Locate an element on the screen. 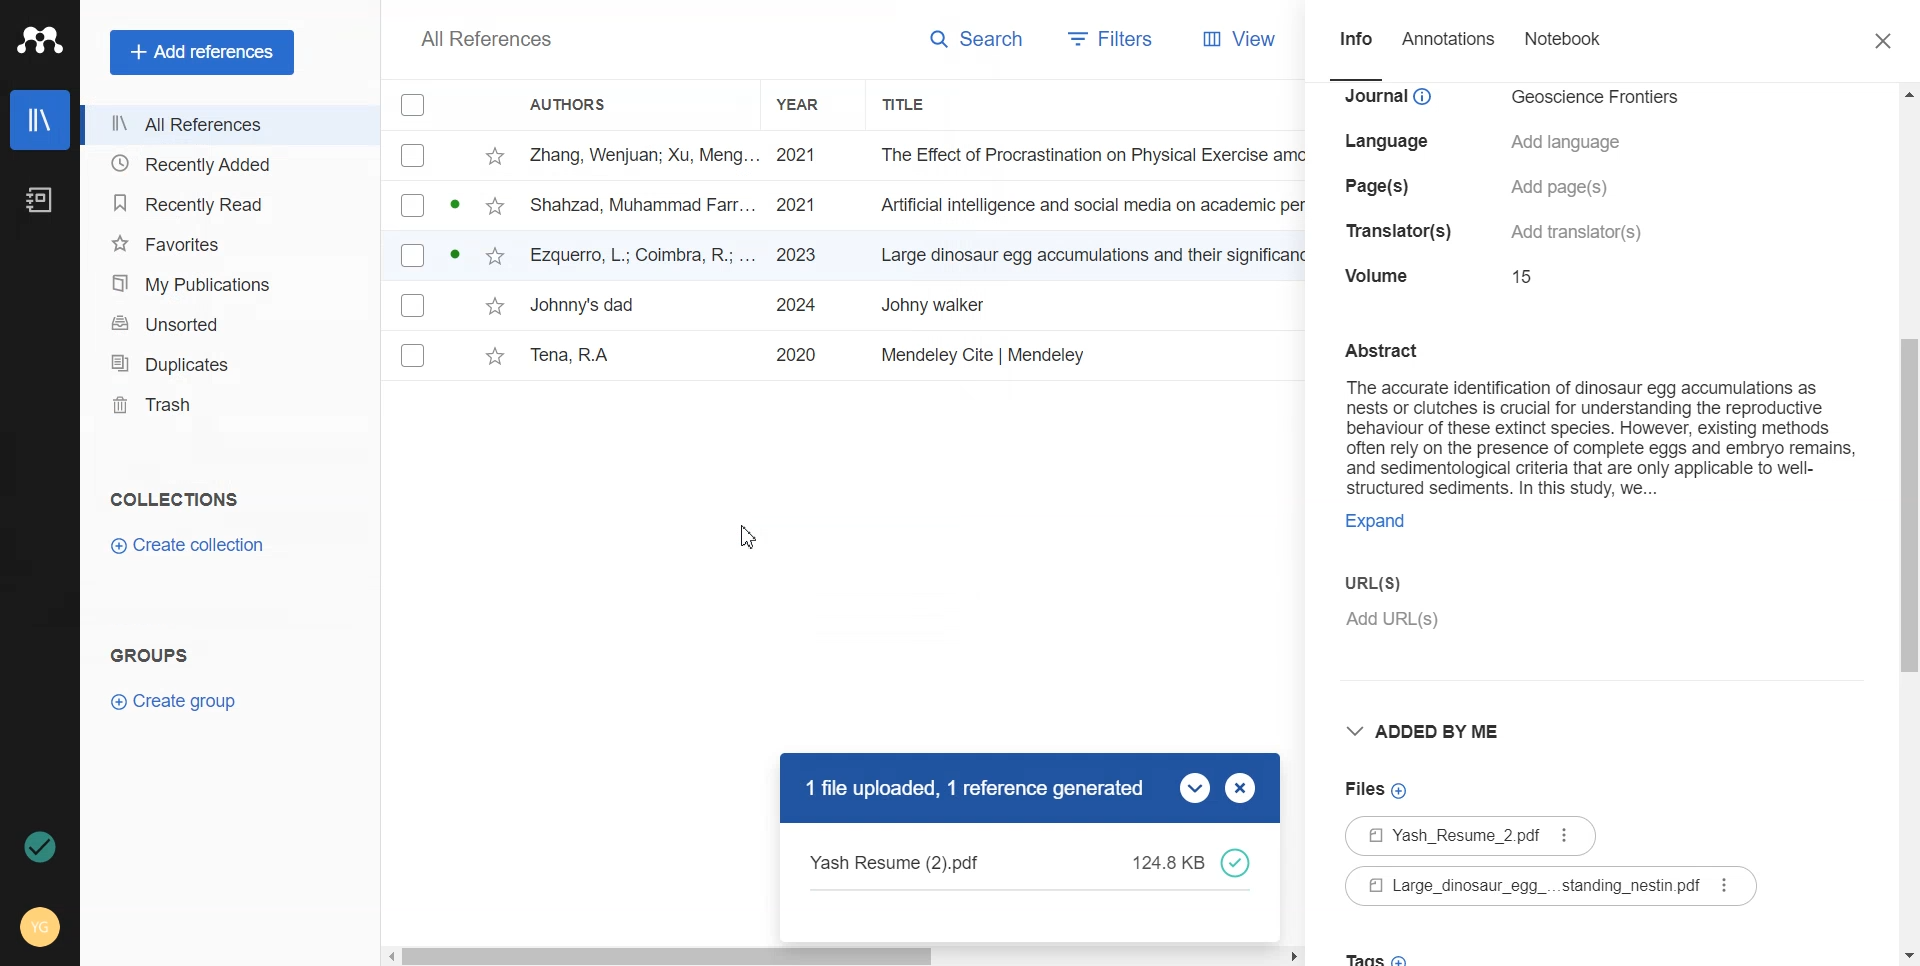 This screenshot has width=1920, height=966. Checkbox is located at coordinates (415, 105).